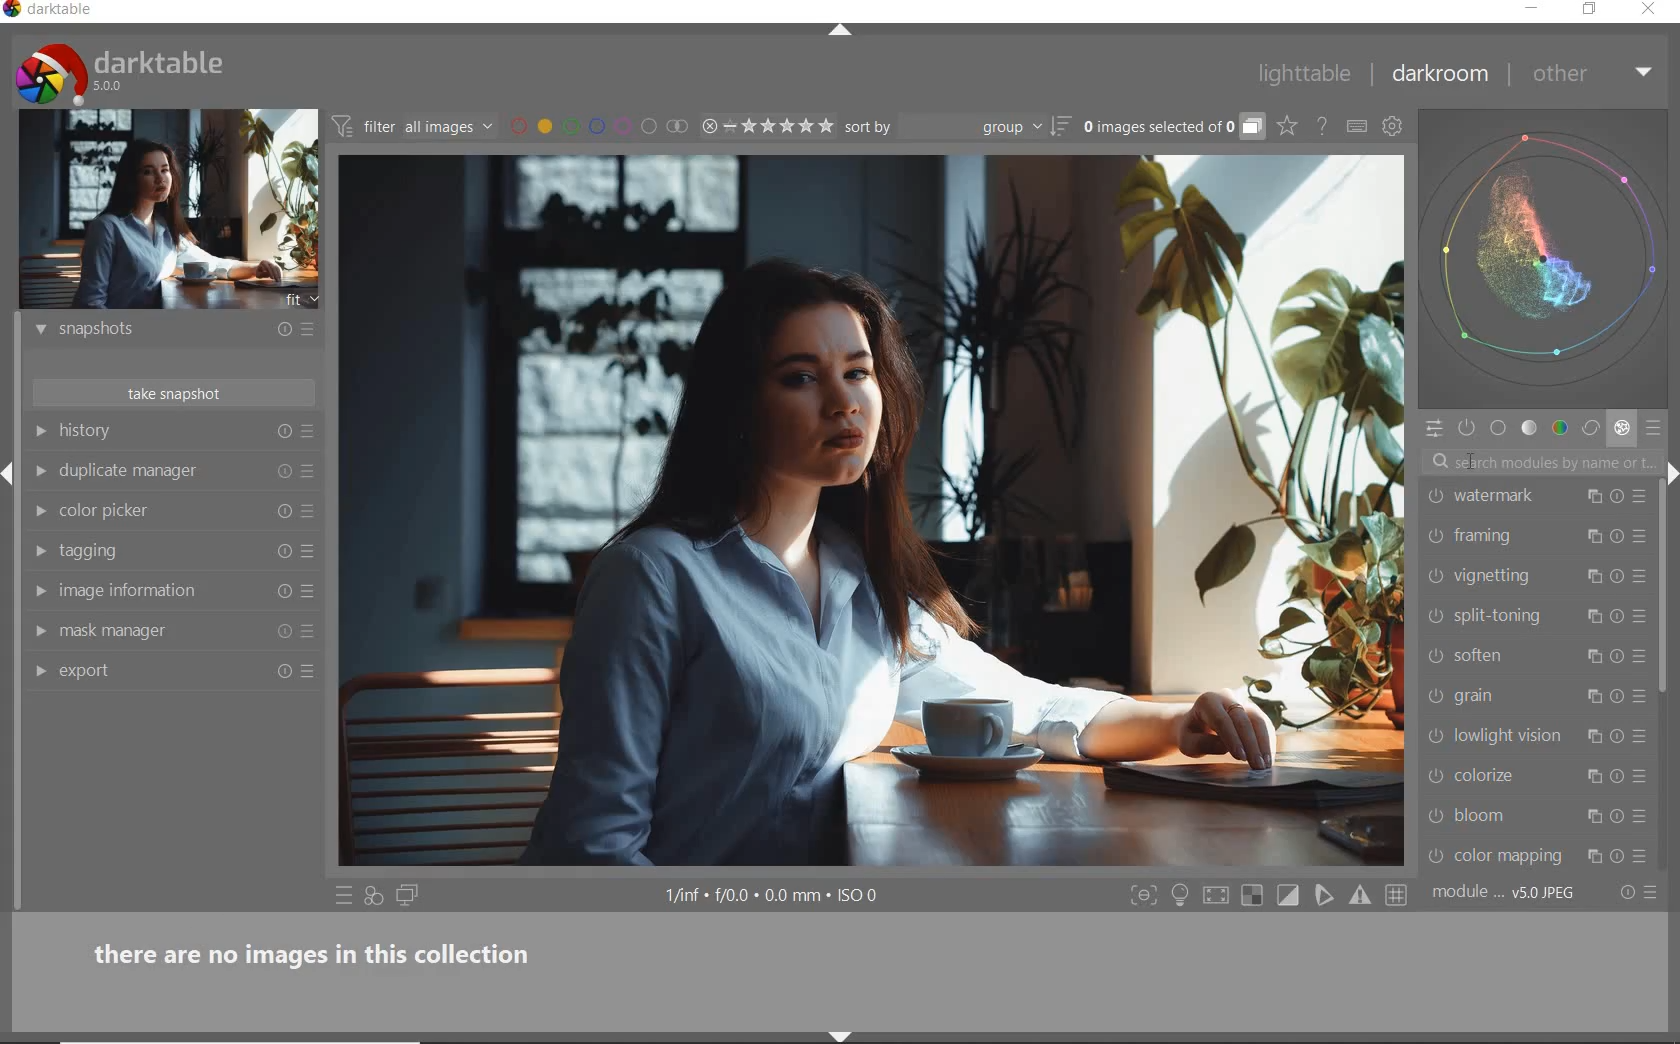 This screenshot has height=1044, width=1680. Describe the element at coordinates (1640, 657) in the screenshot. I see `preset and preferences` at that location.